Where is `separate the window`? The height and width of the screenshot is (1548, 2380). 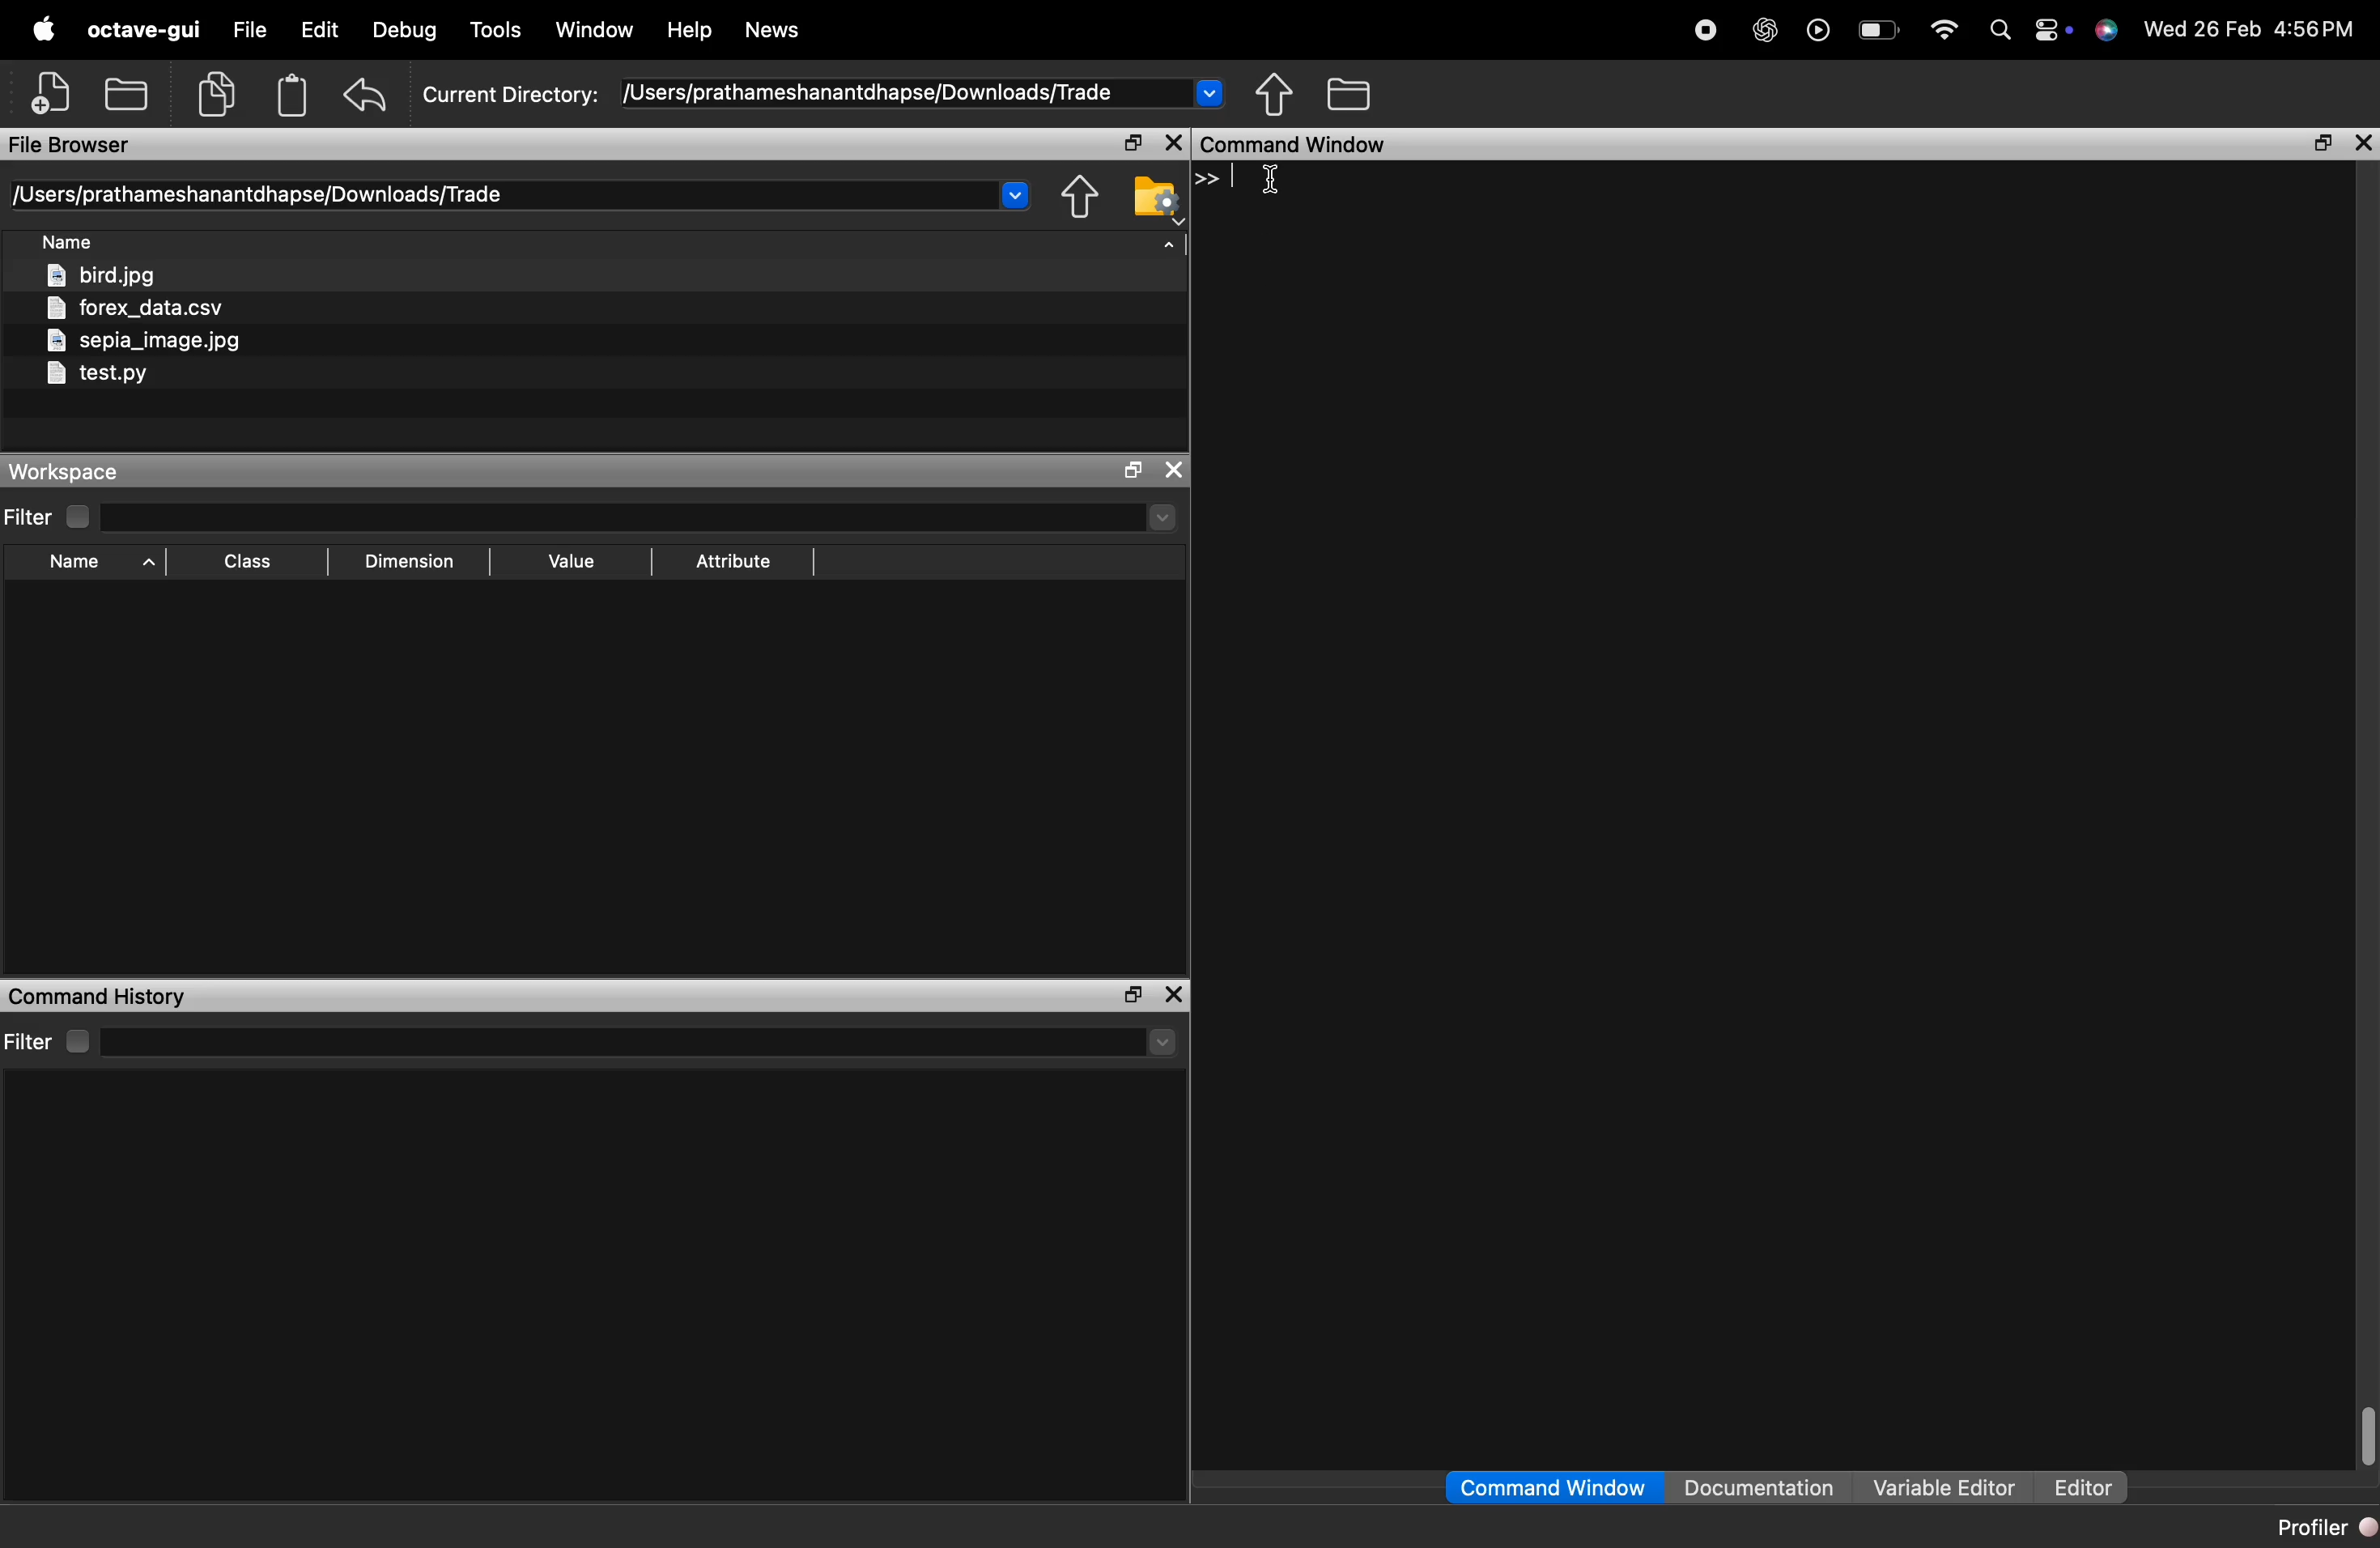
separate the window is located at coordinates (1131, 470).